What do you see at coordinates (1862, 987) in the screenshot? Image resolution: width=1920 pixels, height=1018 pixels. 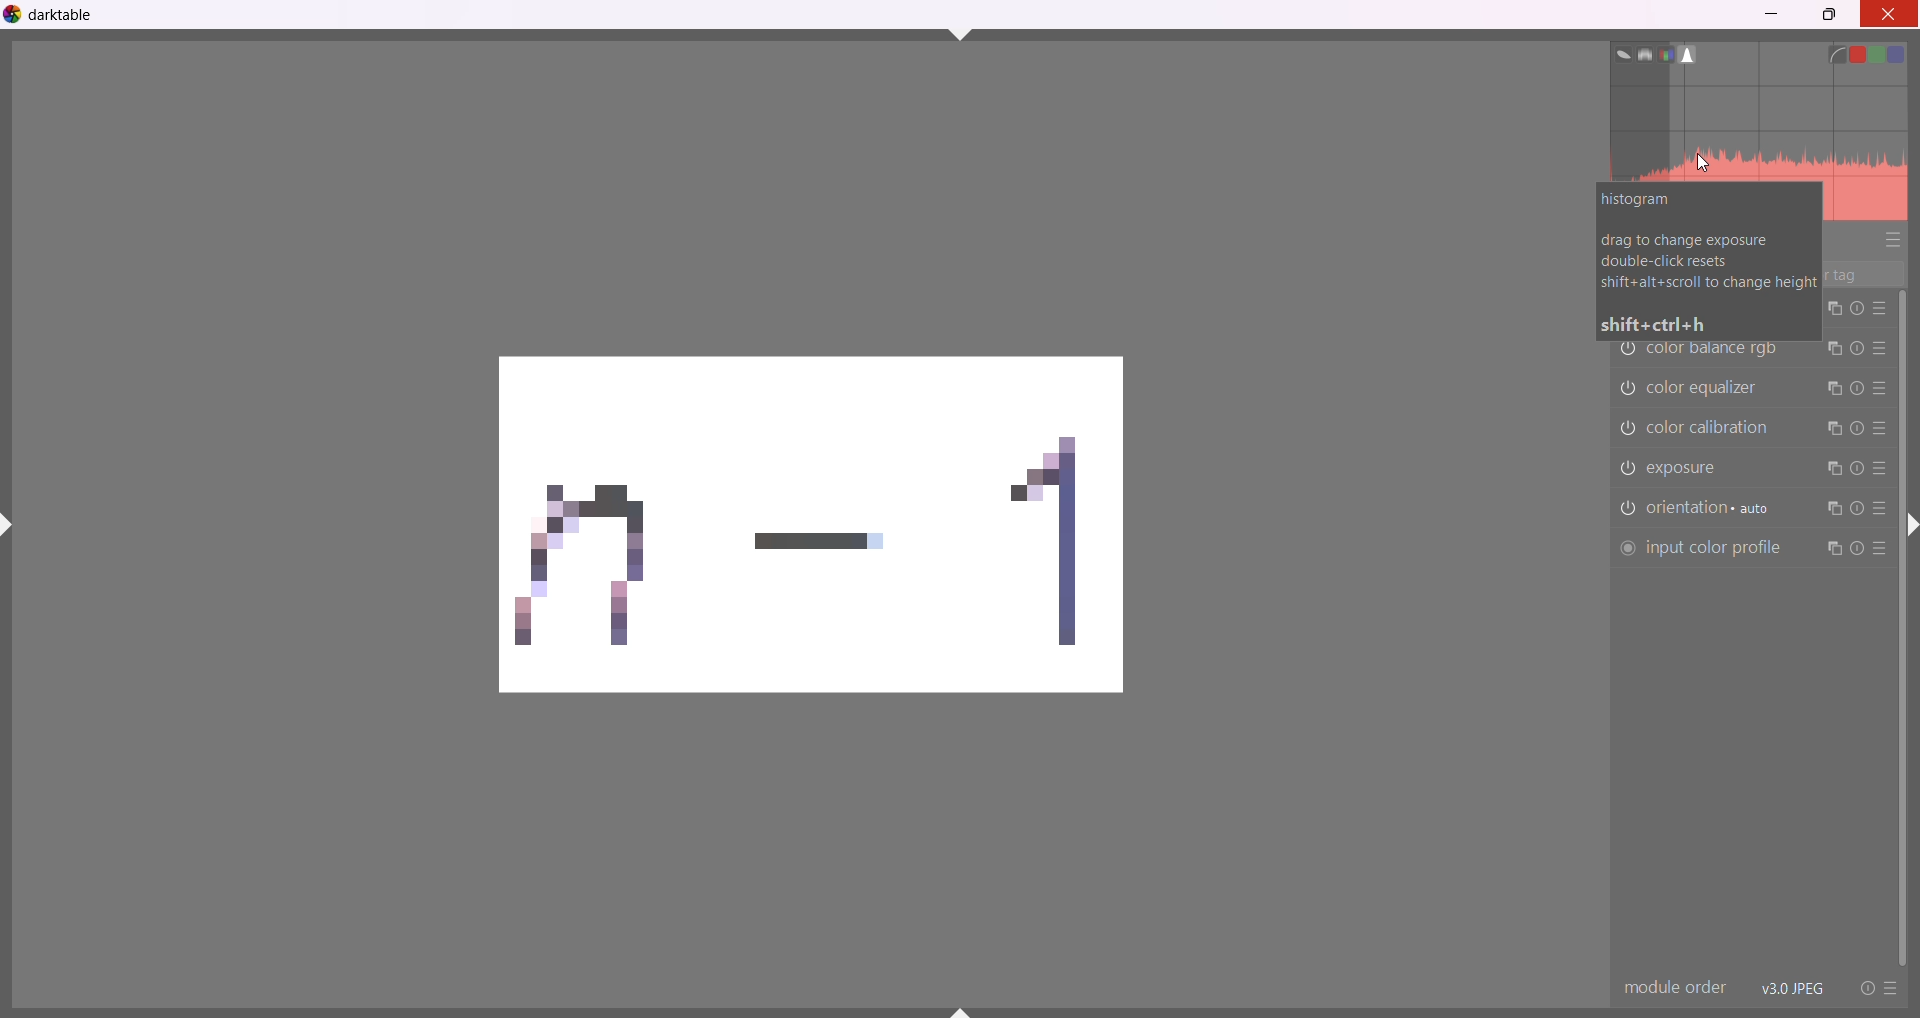 I see `reset` at bounding box center [1862, 987].